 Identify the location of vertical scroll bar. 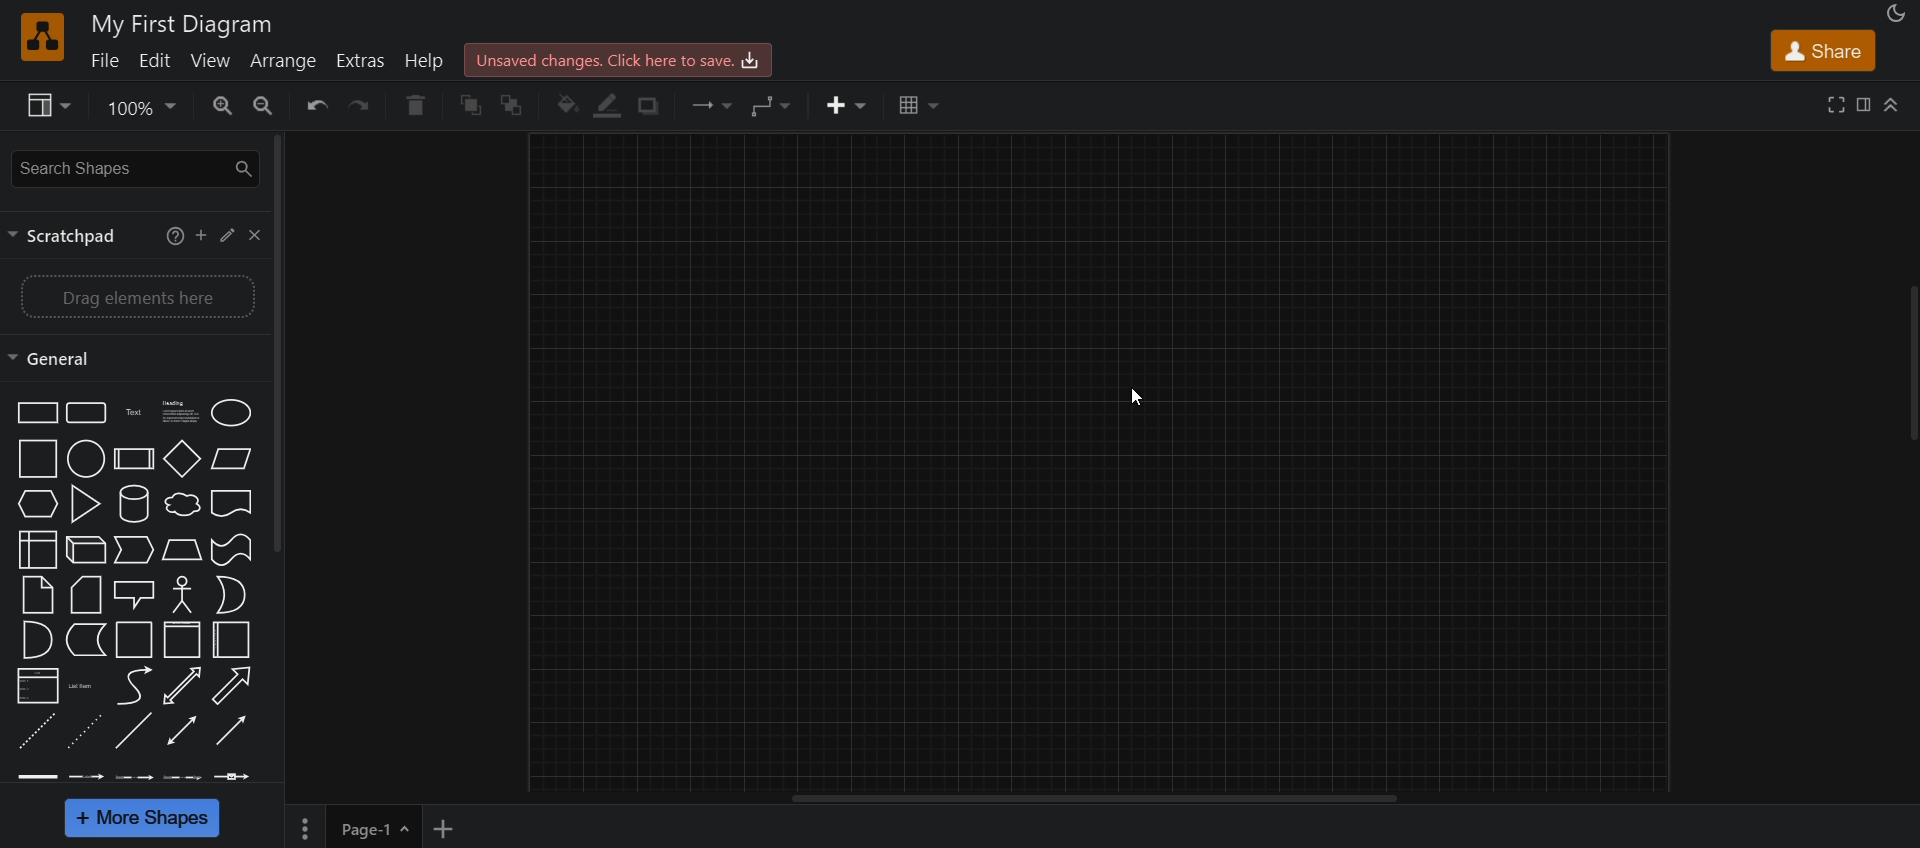
(280, 342).